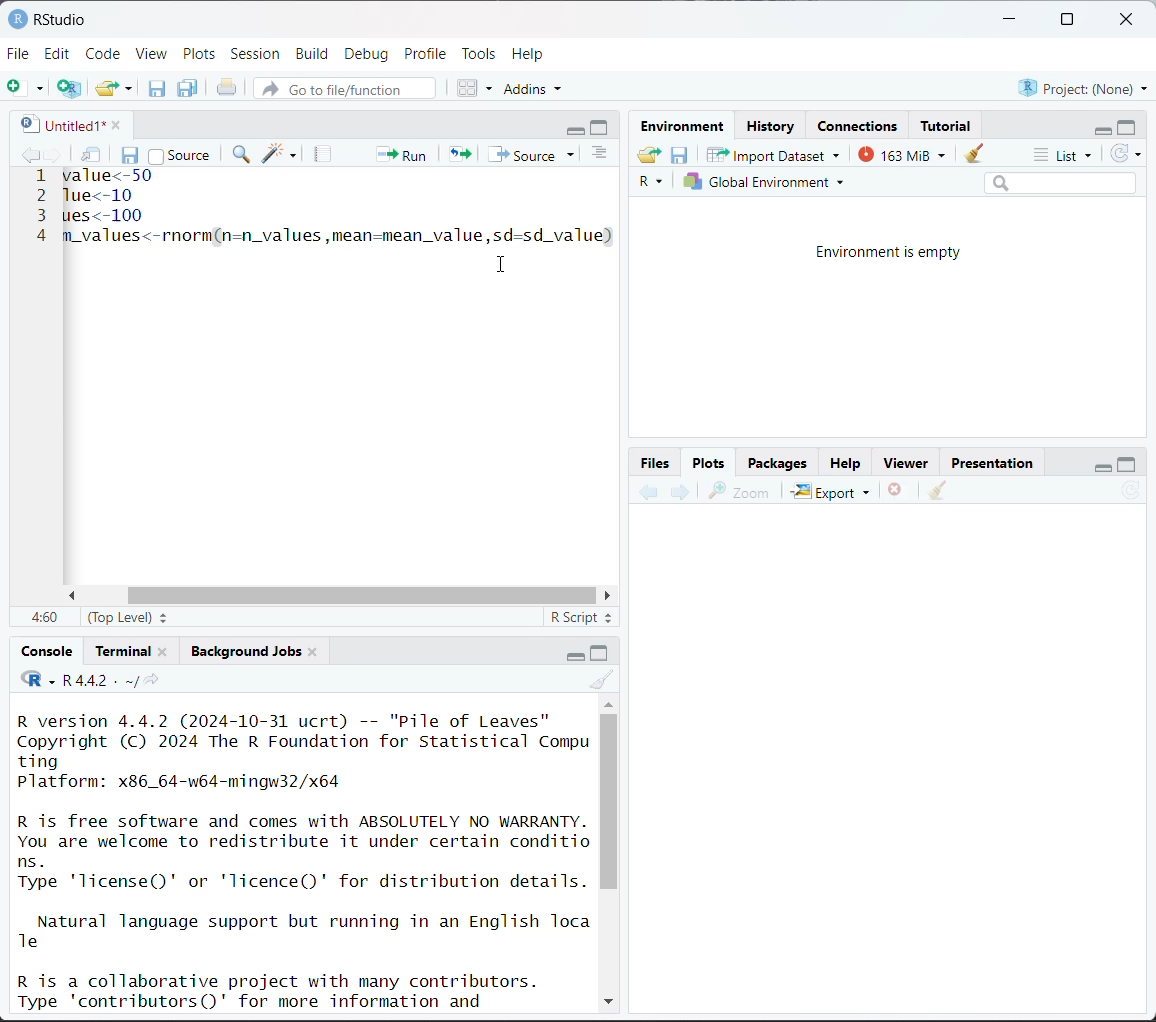 Image resolution: width=1156 pixels, height=1022 pixels. Describe the element at coordinates (860, 126) in the screenshot. I see `Connections` at that location.